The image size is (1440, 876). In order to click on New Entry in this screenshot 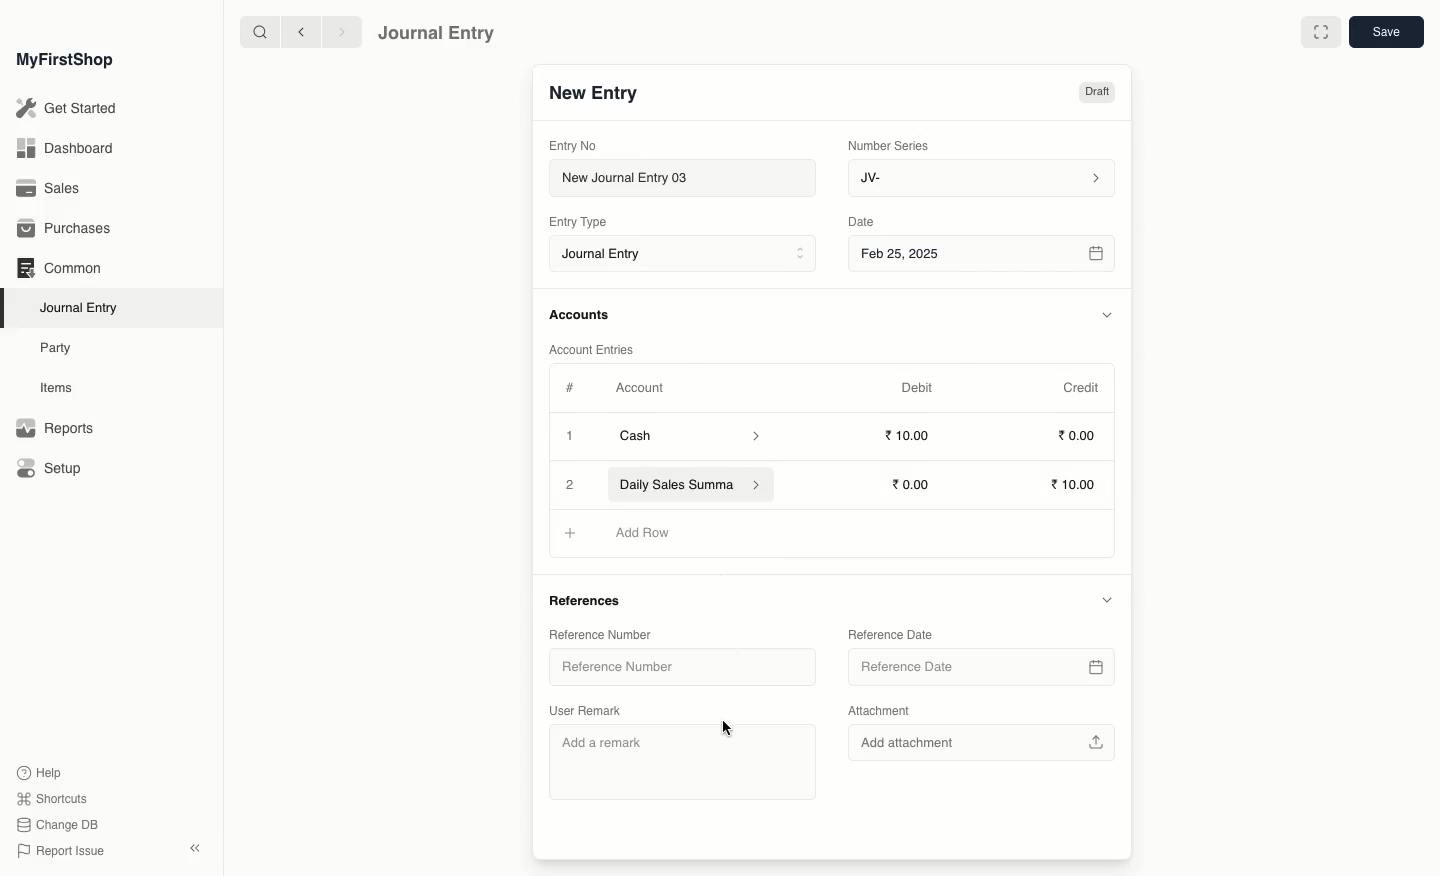, I will do `click(593, 94)`.